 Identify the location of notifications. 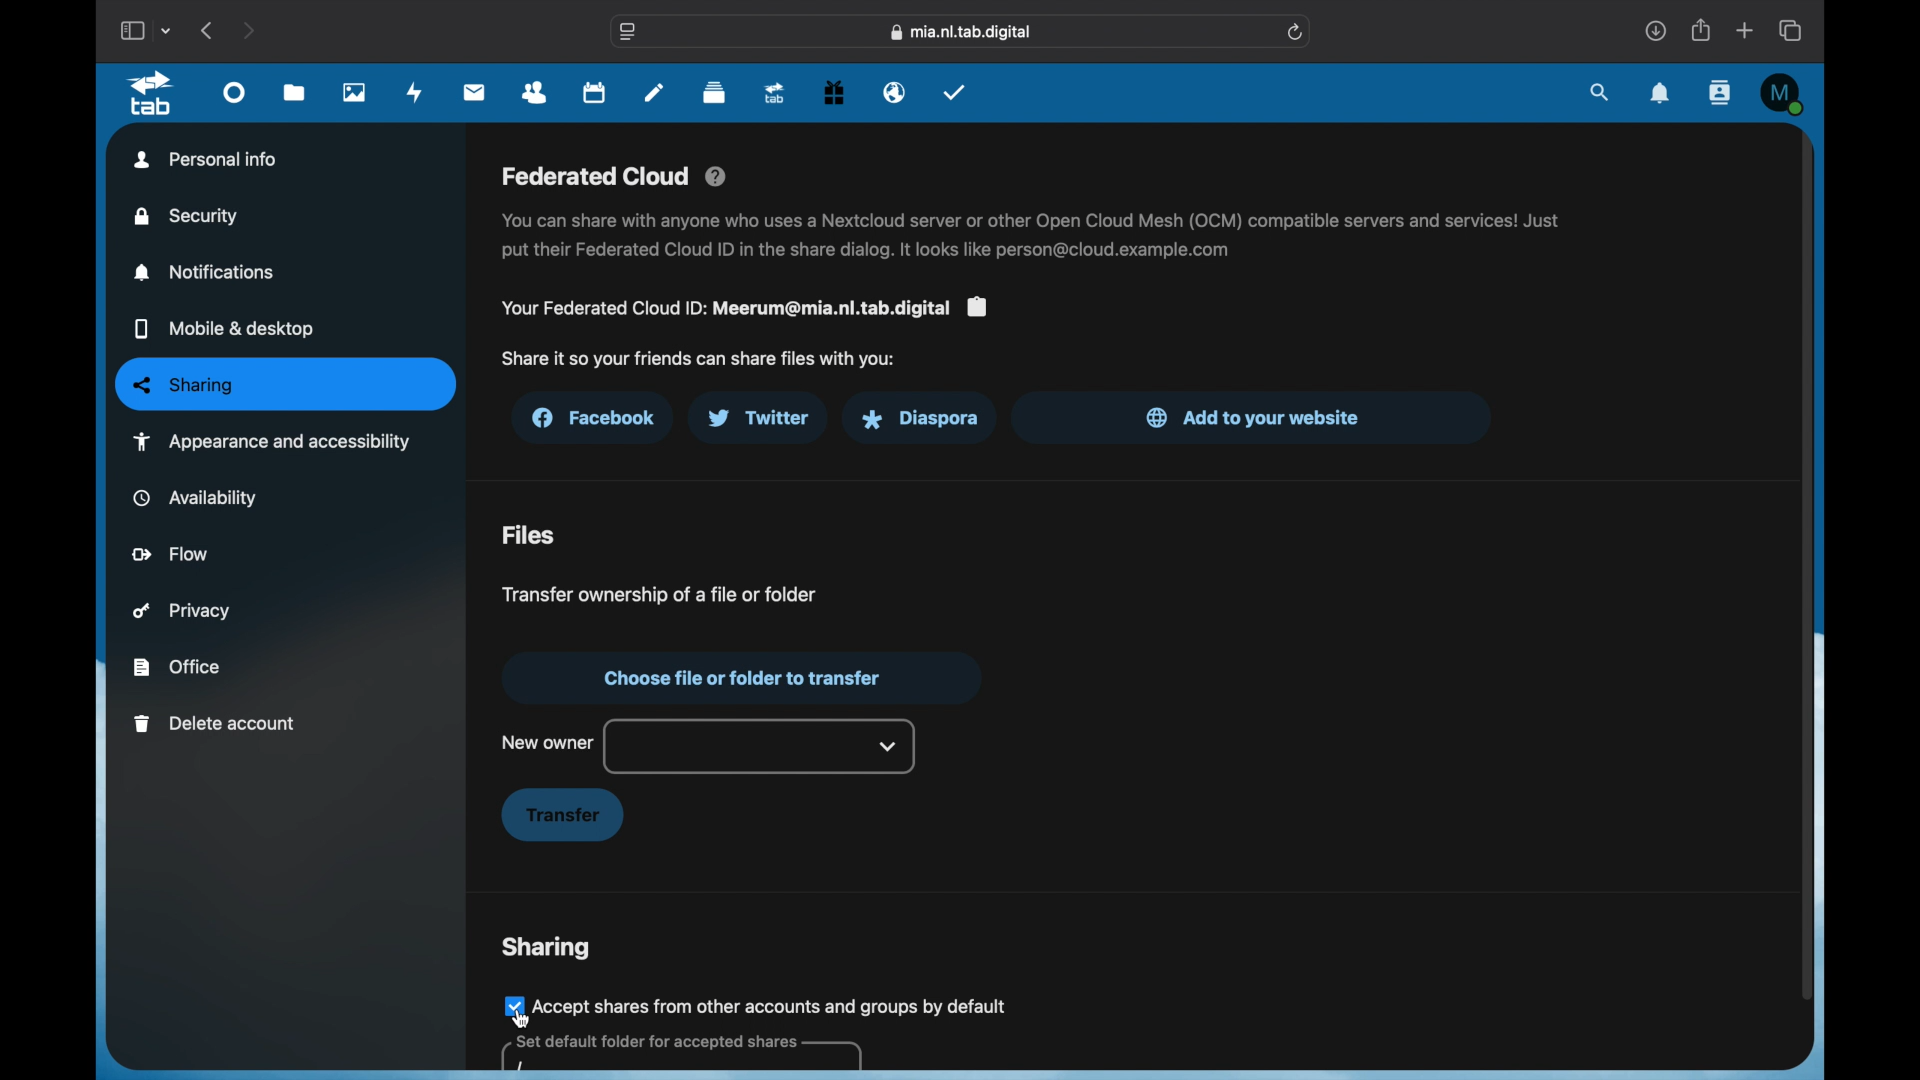
(206, 272).